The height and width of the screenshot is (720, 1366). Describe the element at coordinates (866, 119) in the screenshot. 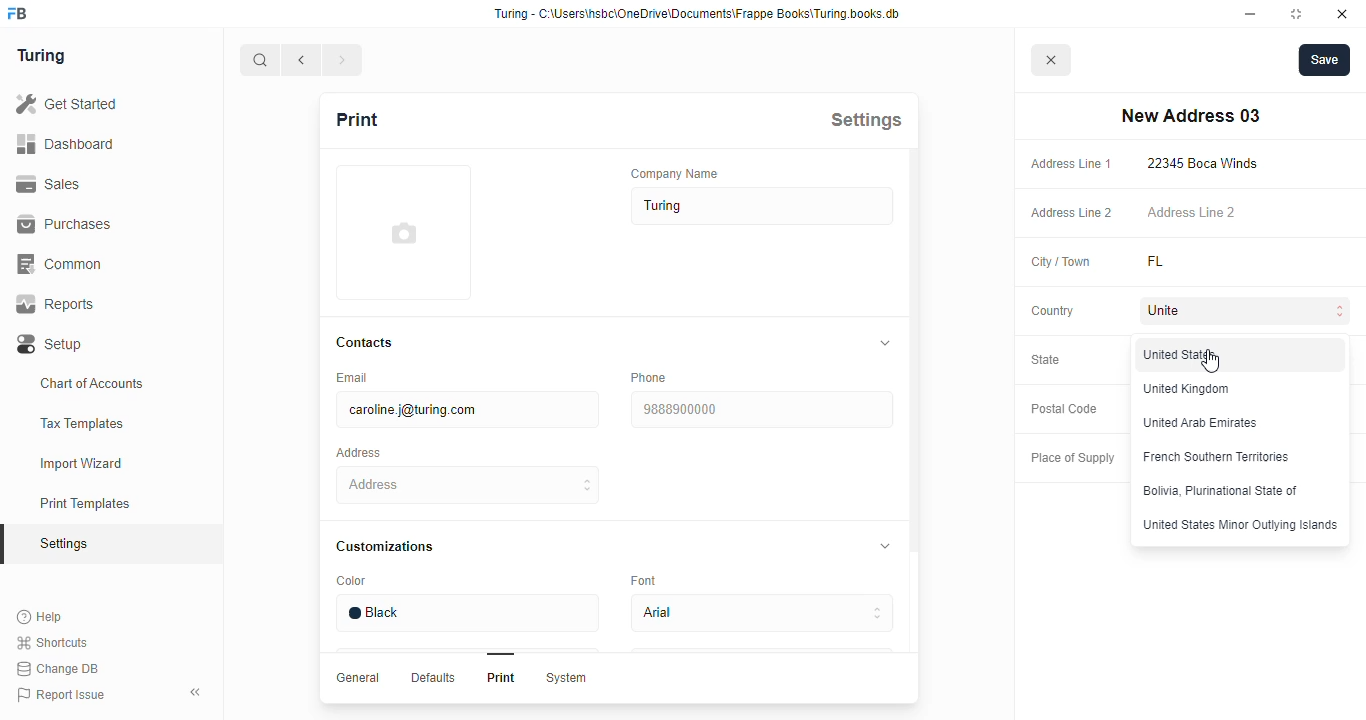

I see `settings` at that location.